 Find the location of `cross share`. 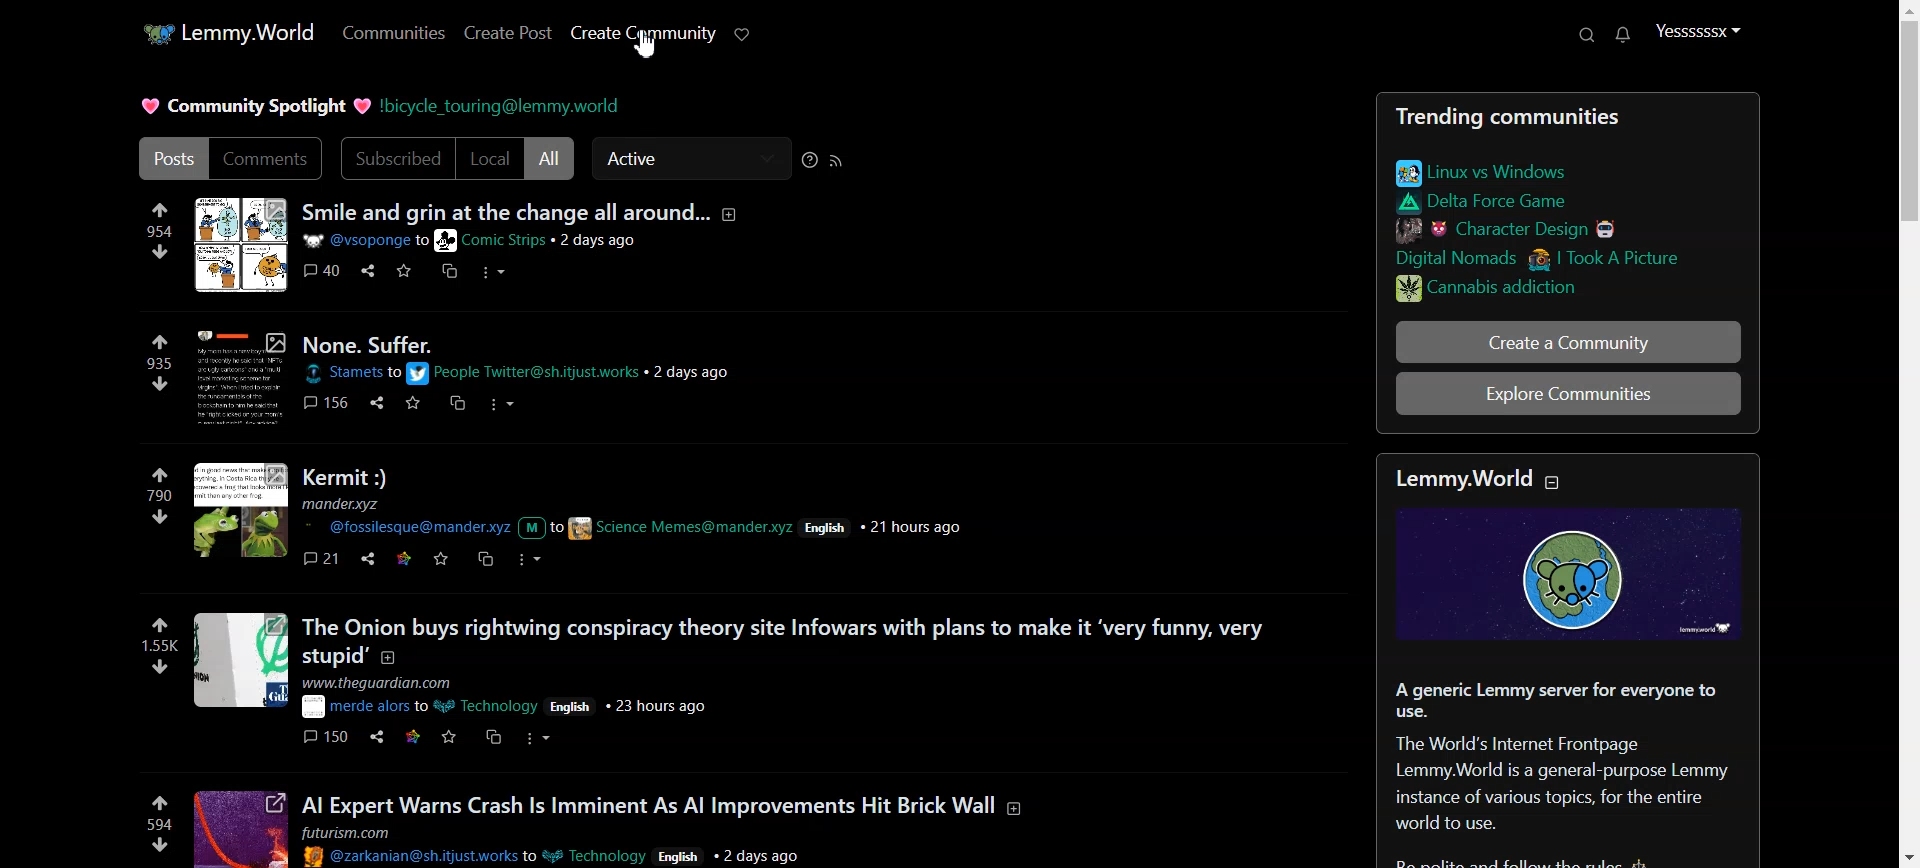

cross share is located at coordinates (488, 558).